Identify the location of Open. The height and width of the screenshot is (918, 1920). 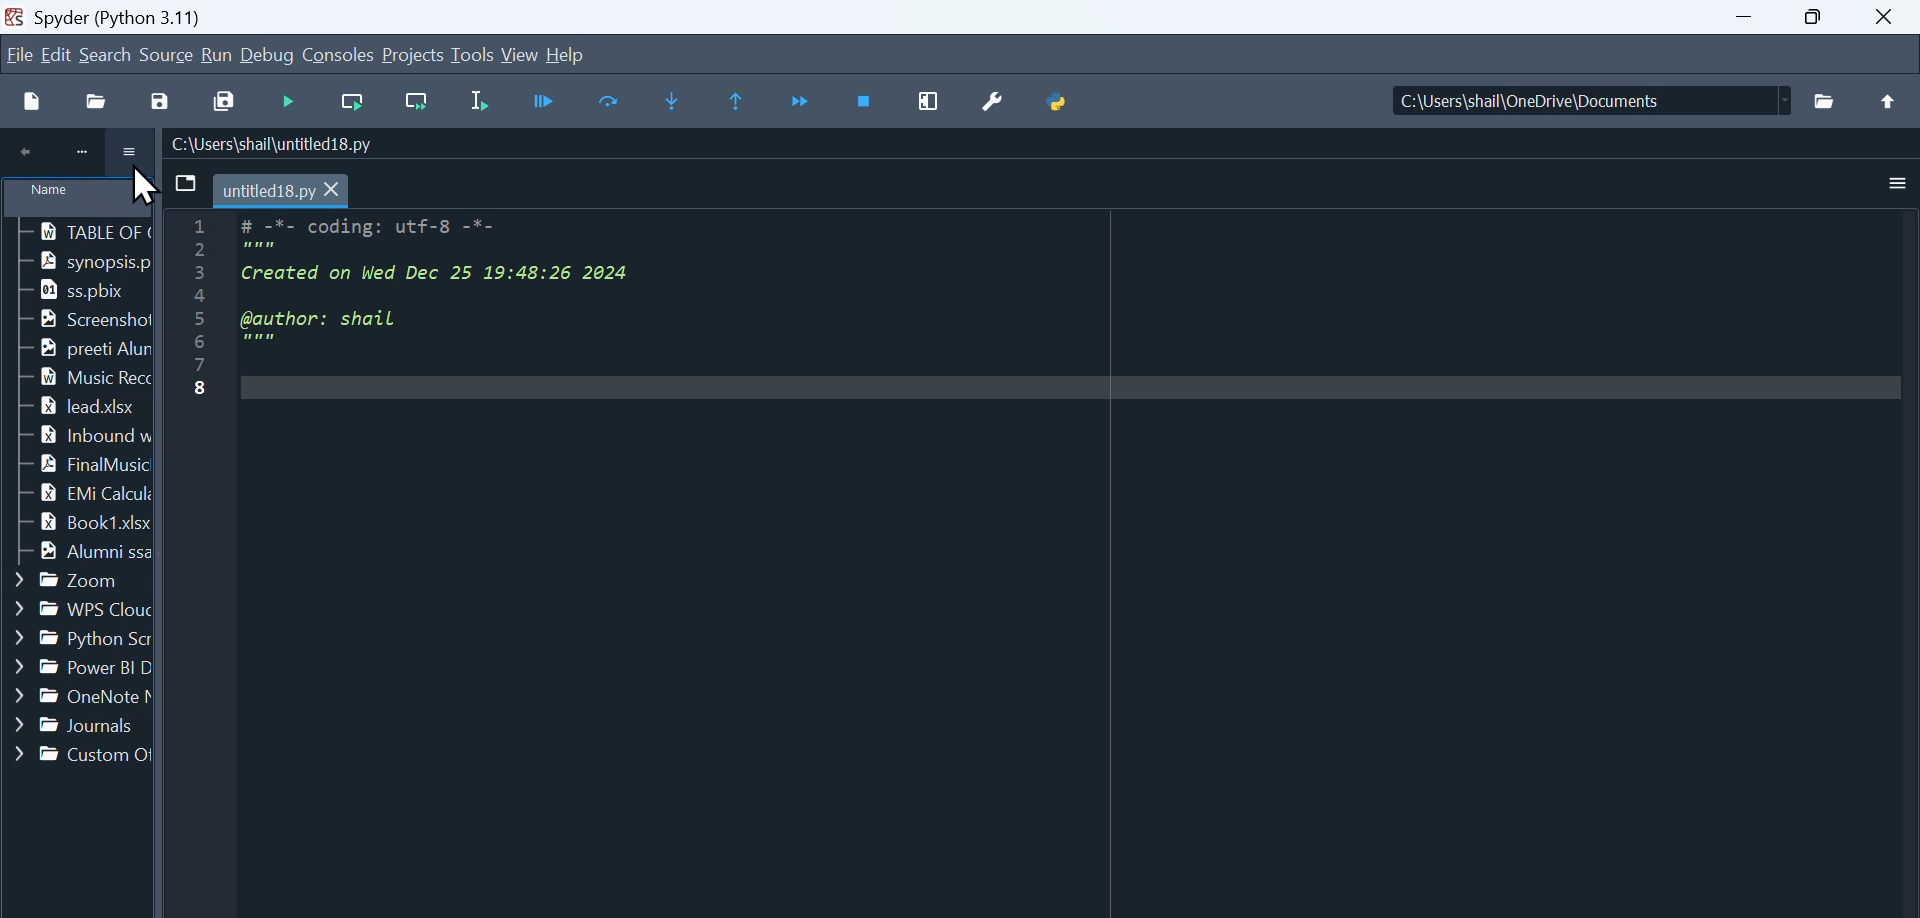
(100, 100).